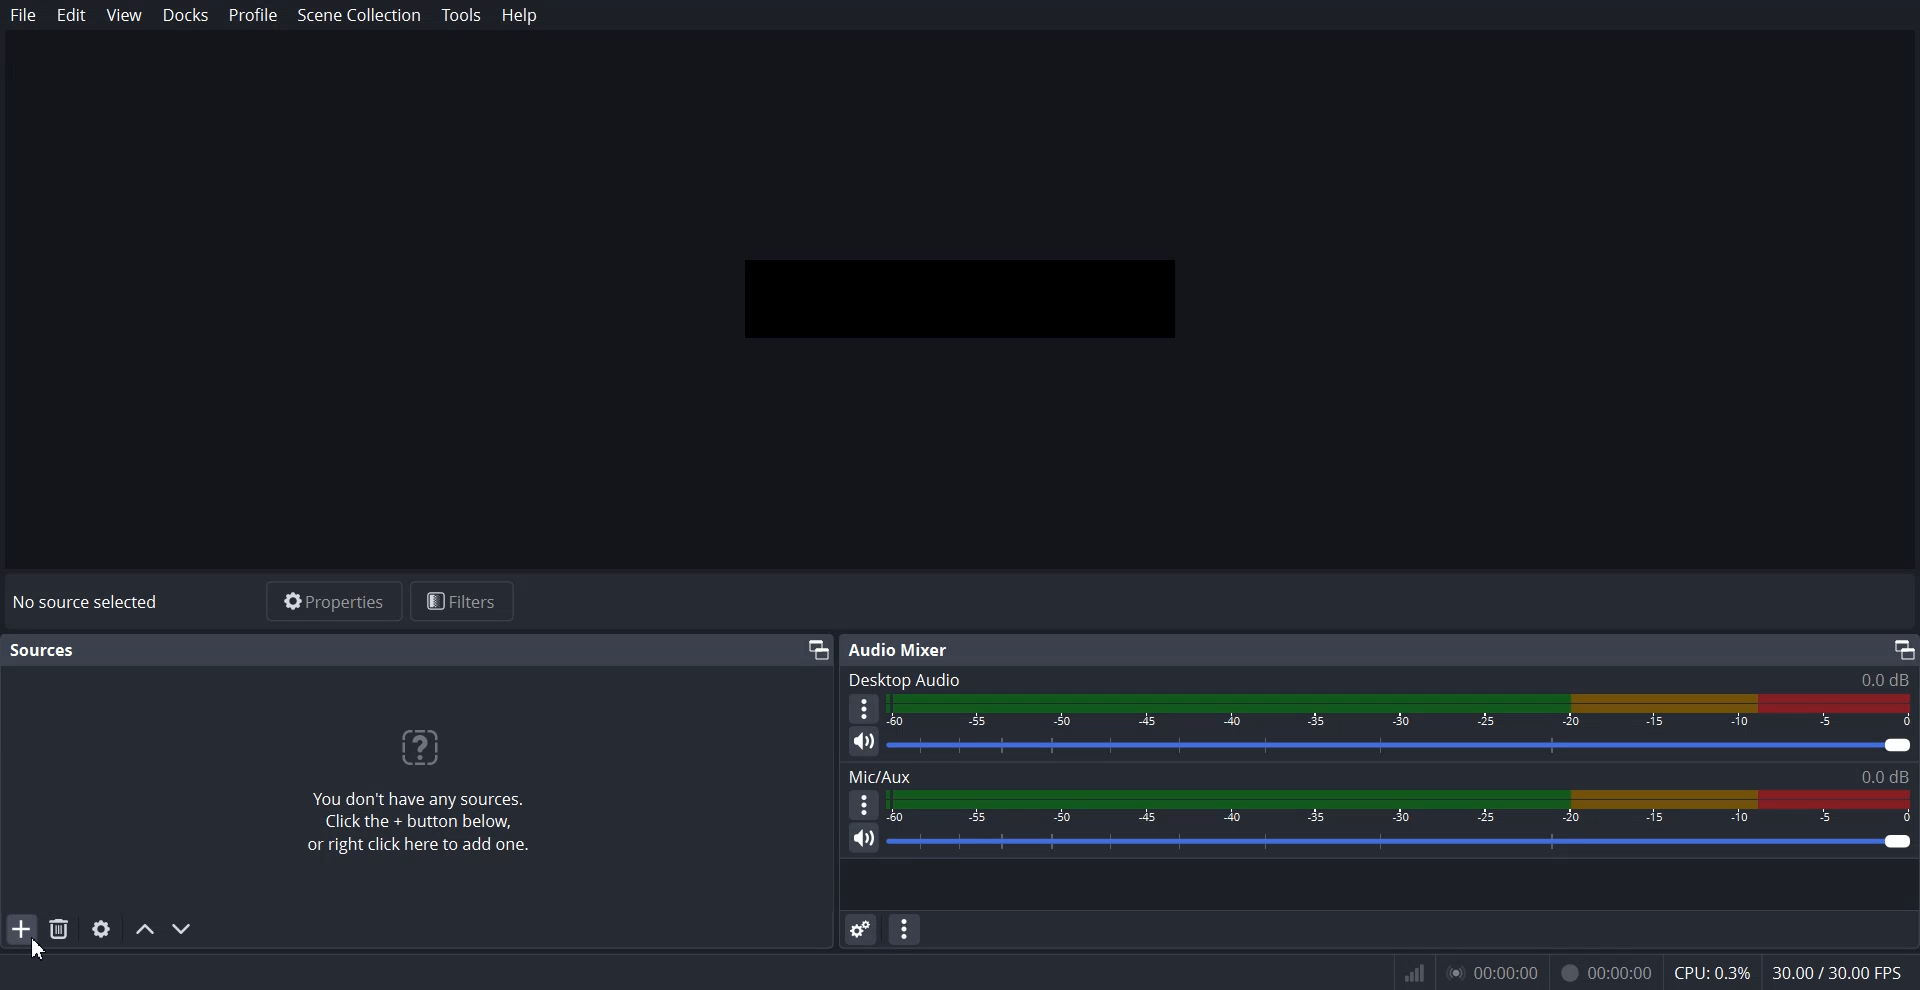 Image resolution: width=1920 pixels, height=990 pixels. I want to click on Mute, so click(864, 741).